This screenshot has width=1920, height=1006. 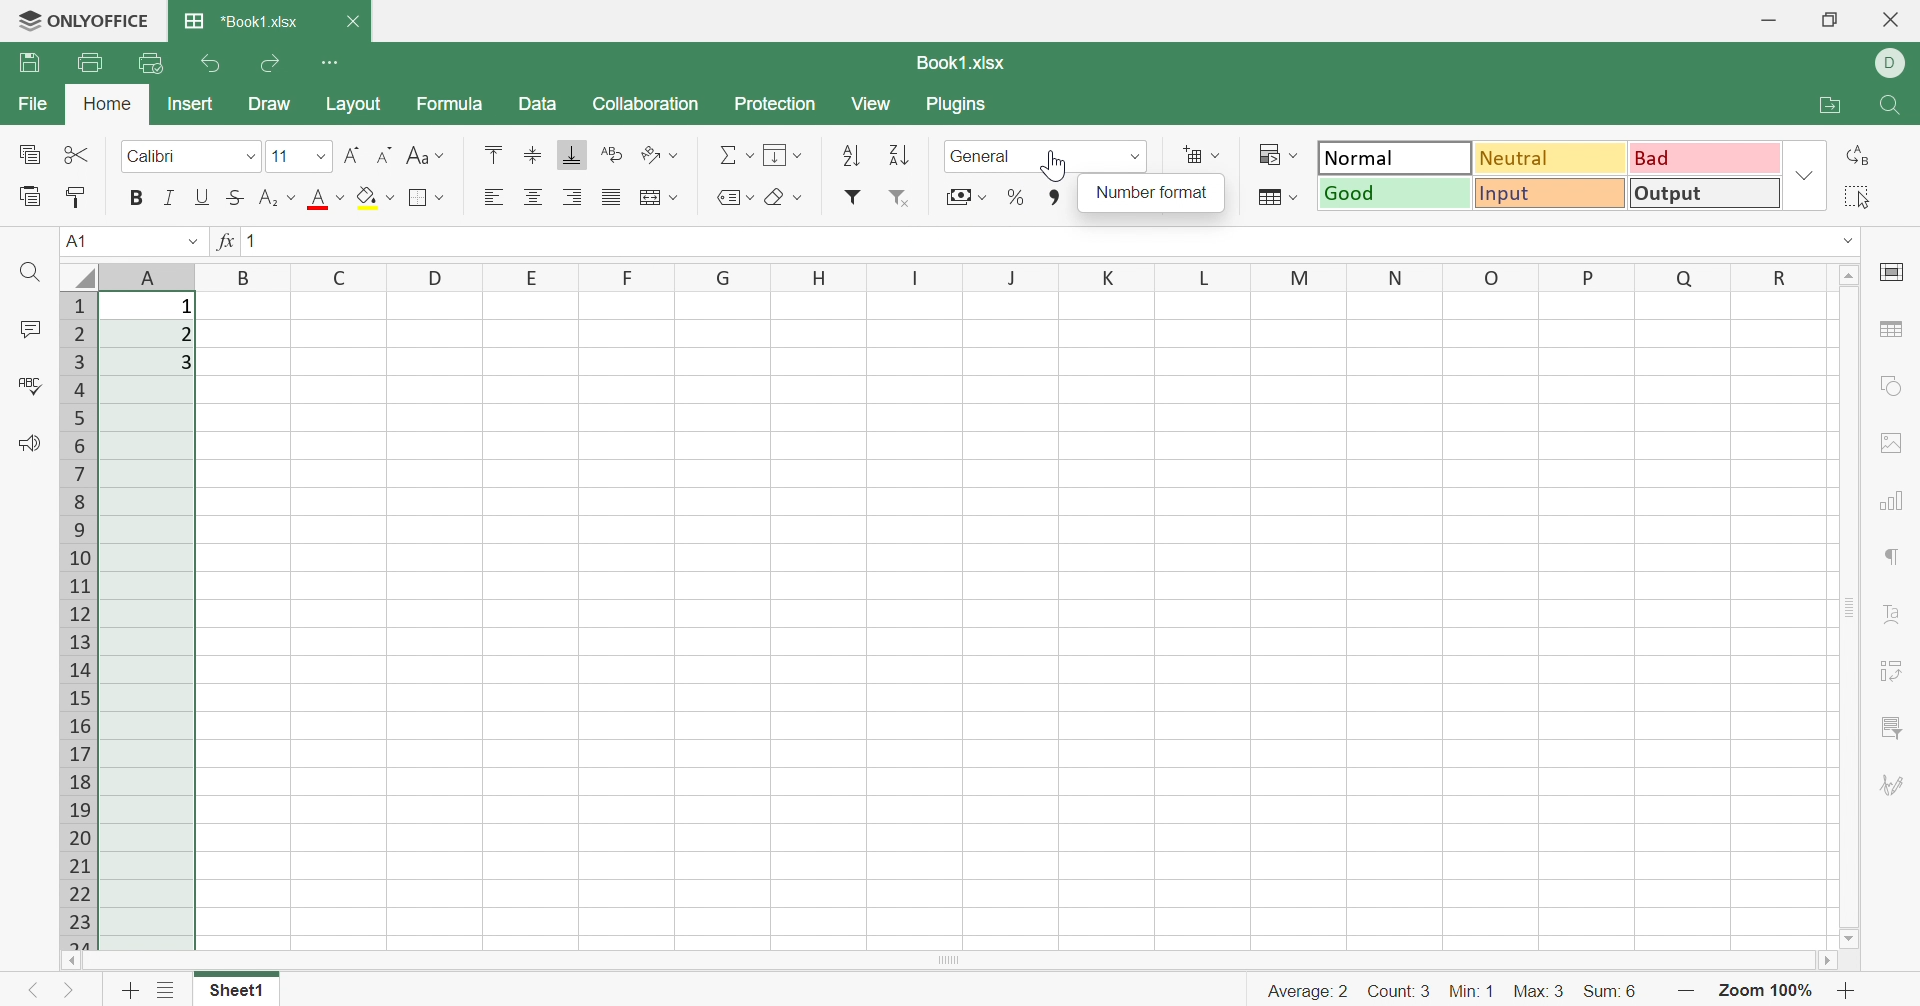 What do you see at coordinates (251, 240) in the screenshot?
I see `1` at bounding box center [251, 240].